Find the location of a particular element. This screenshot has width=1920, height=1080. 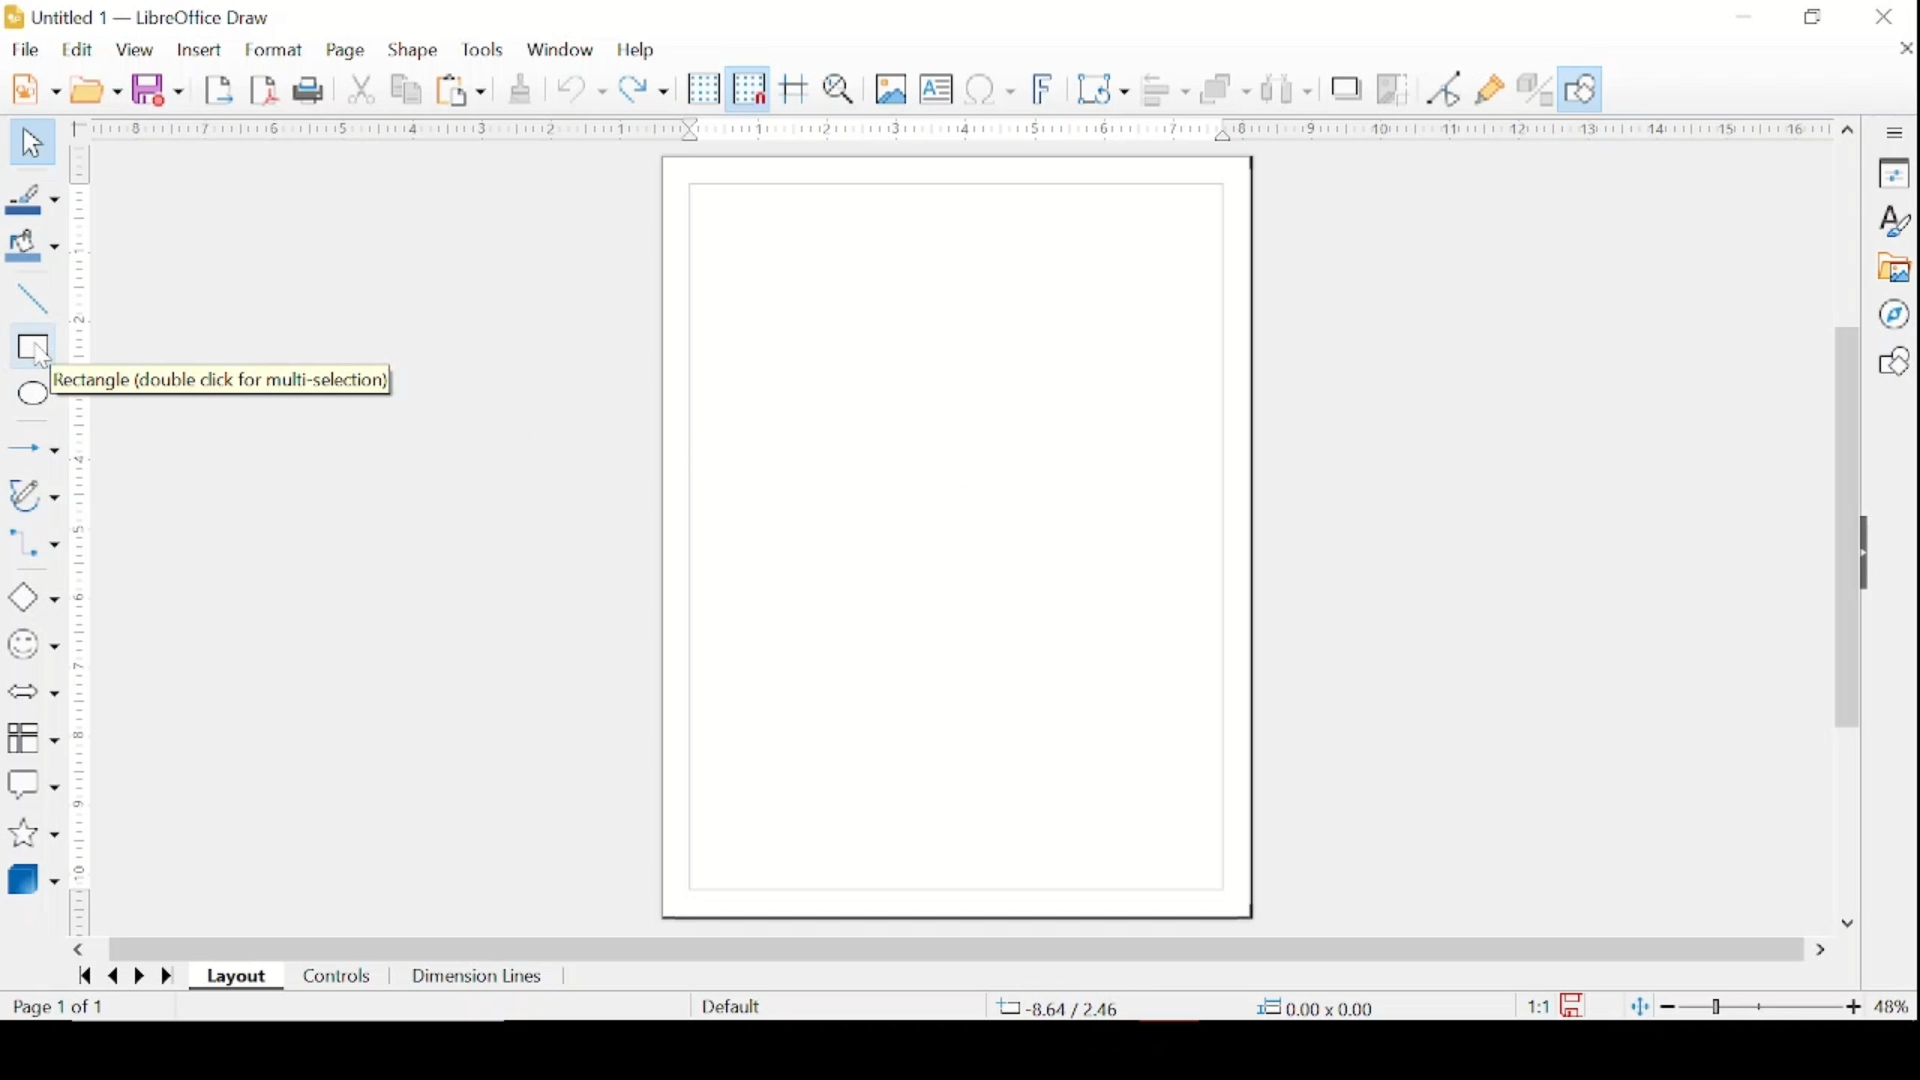

next is located at coordinates (137, 975).